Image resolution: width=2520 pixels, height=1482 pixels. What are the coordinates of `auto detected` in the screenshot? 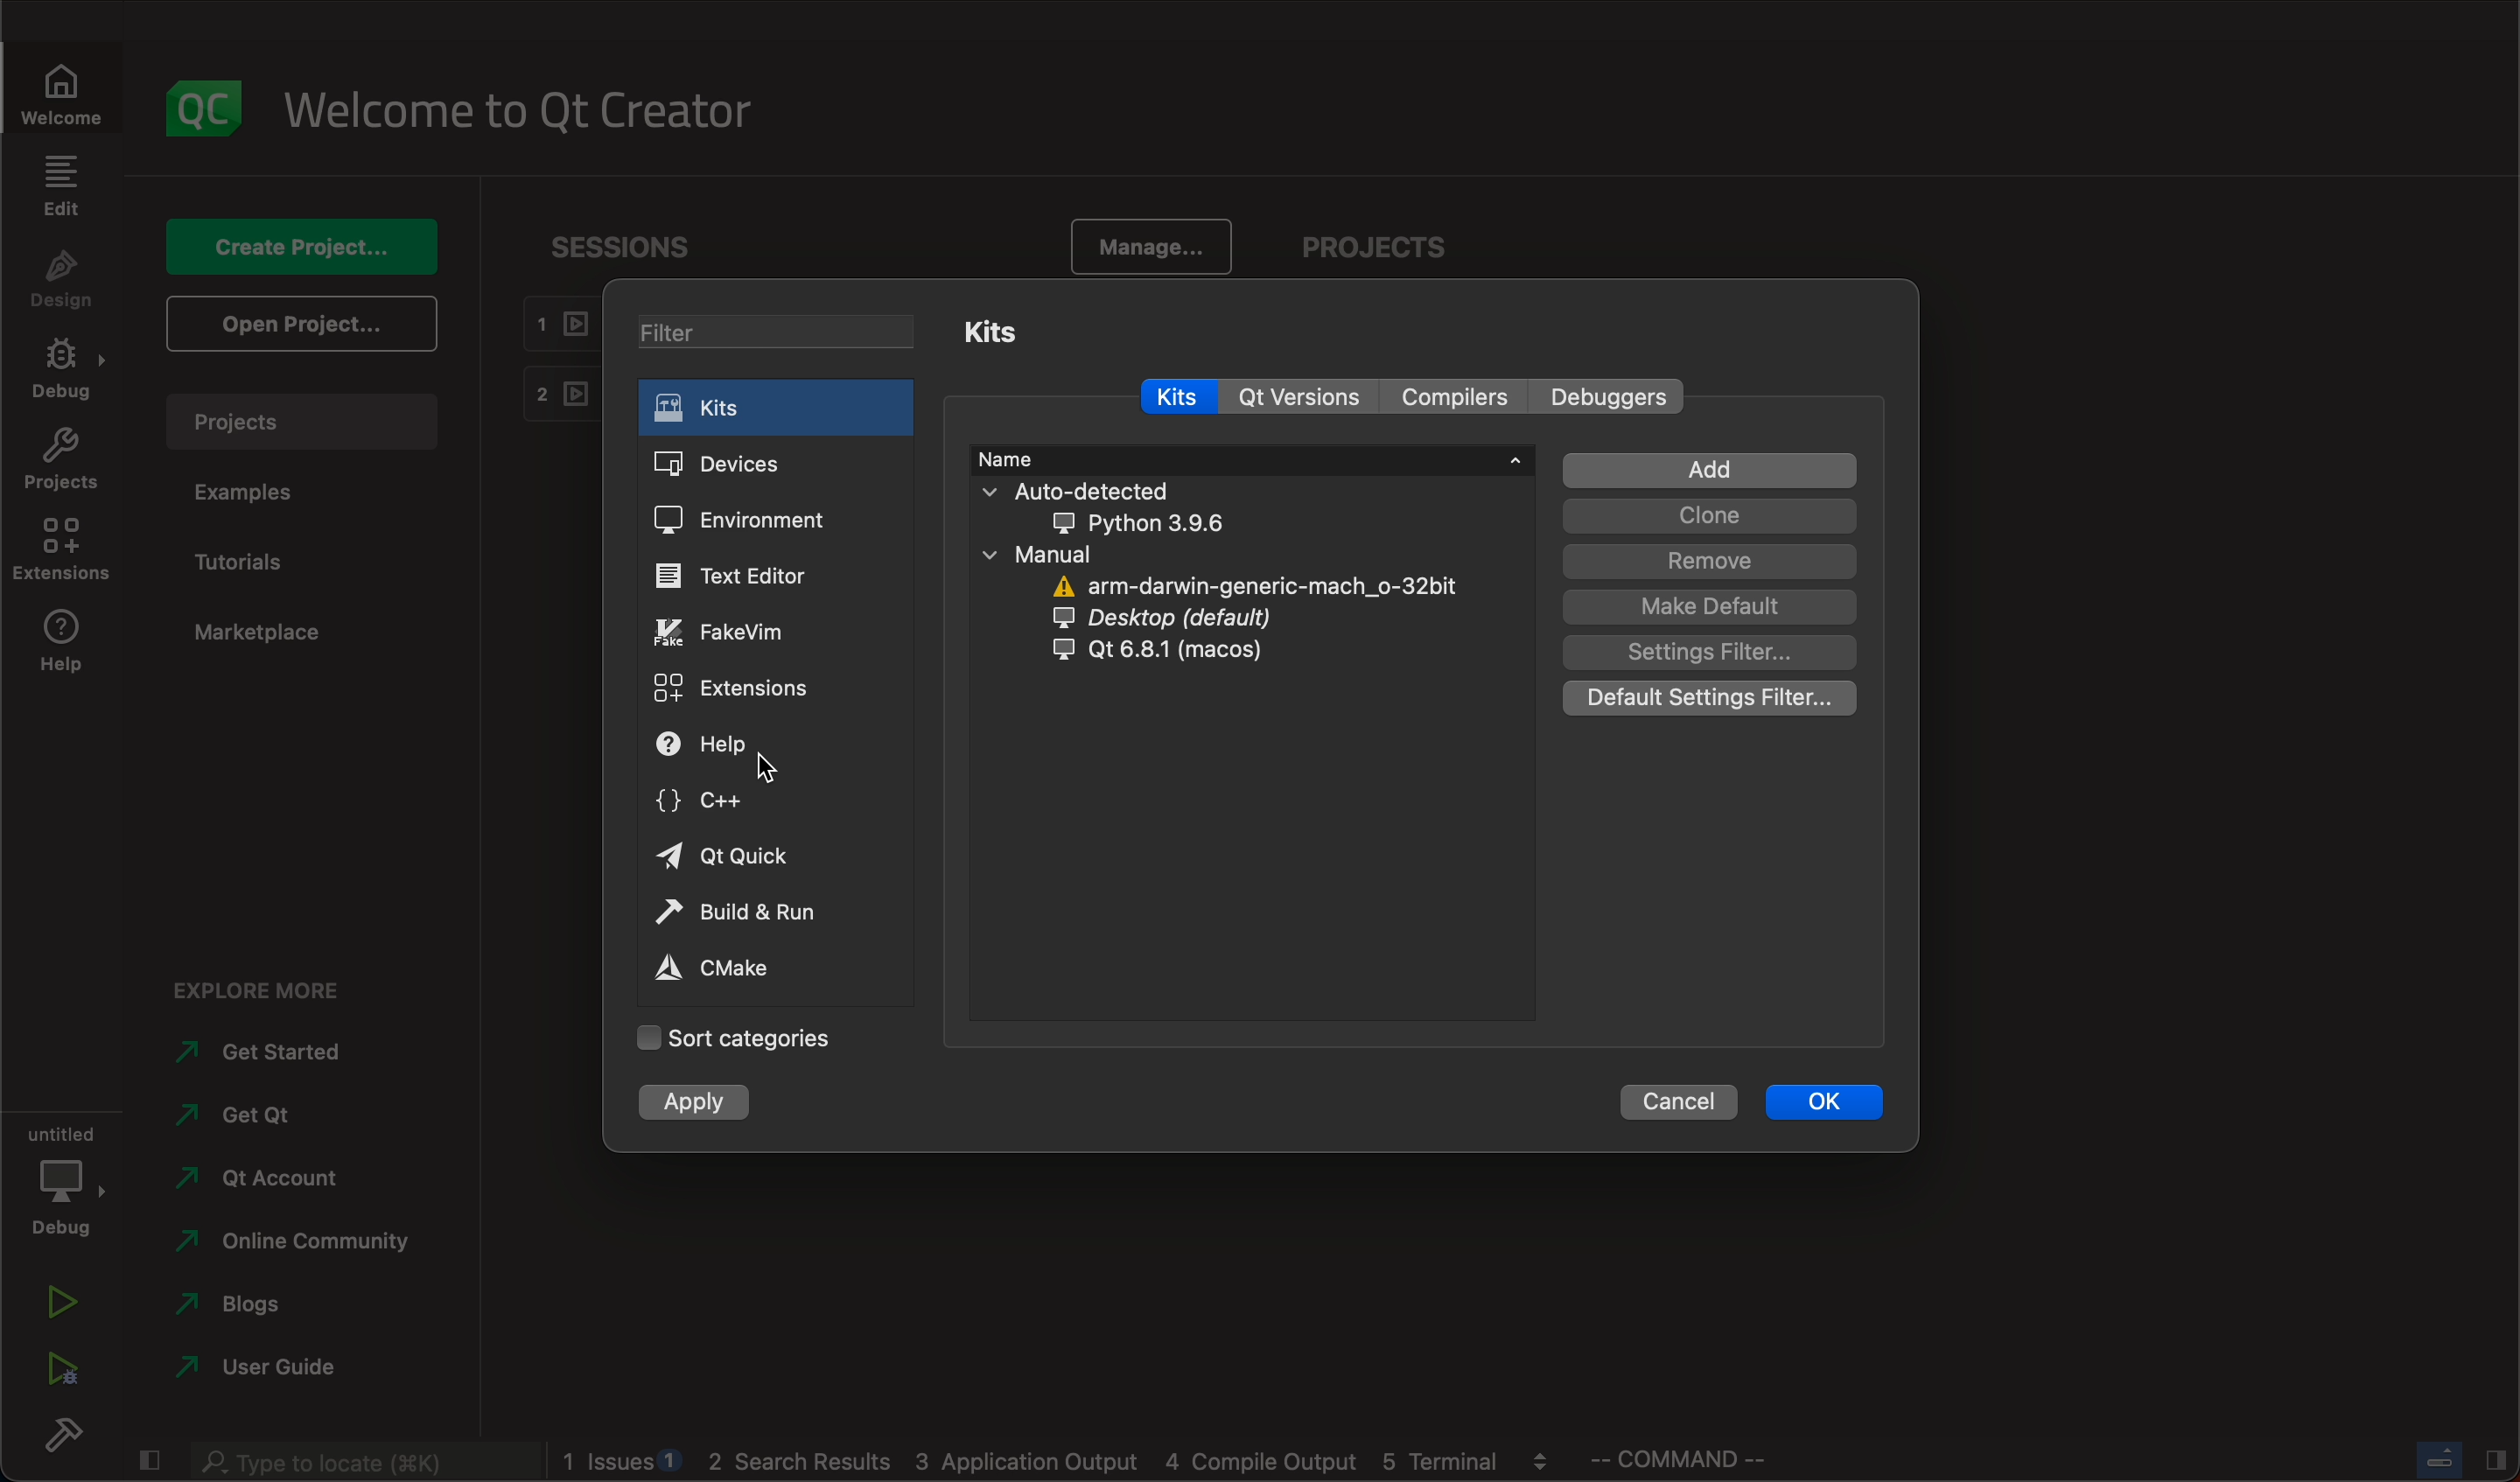 It's located at (1188, 508).